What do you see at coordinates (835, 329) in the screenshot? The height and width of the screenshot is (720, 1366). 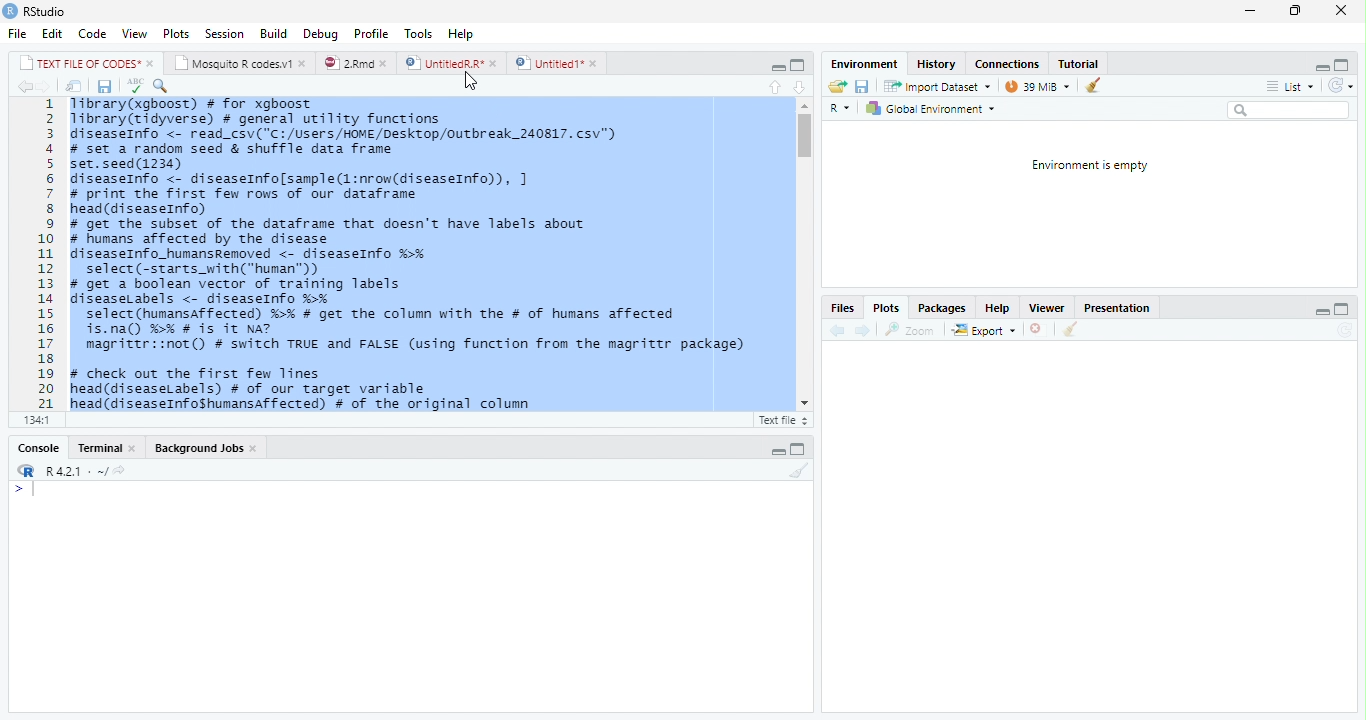 I see `Previous` at bounding box center [835, 329].